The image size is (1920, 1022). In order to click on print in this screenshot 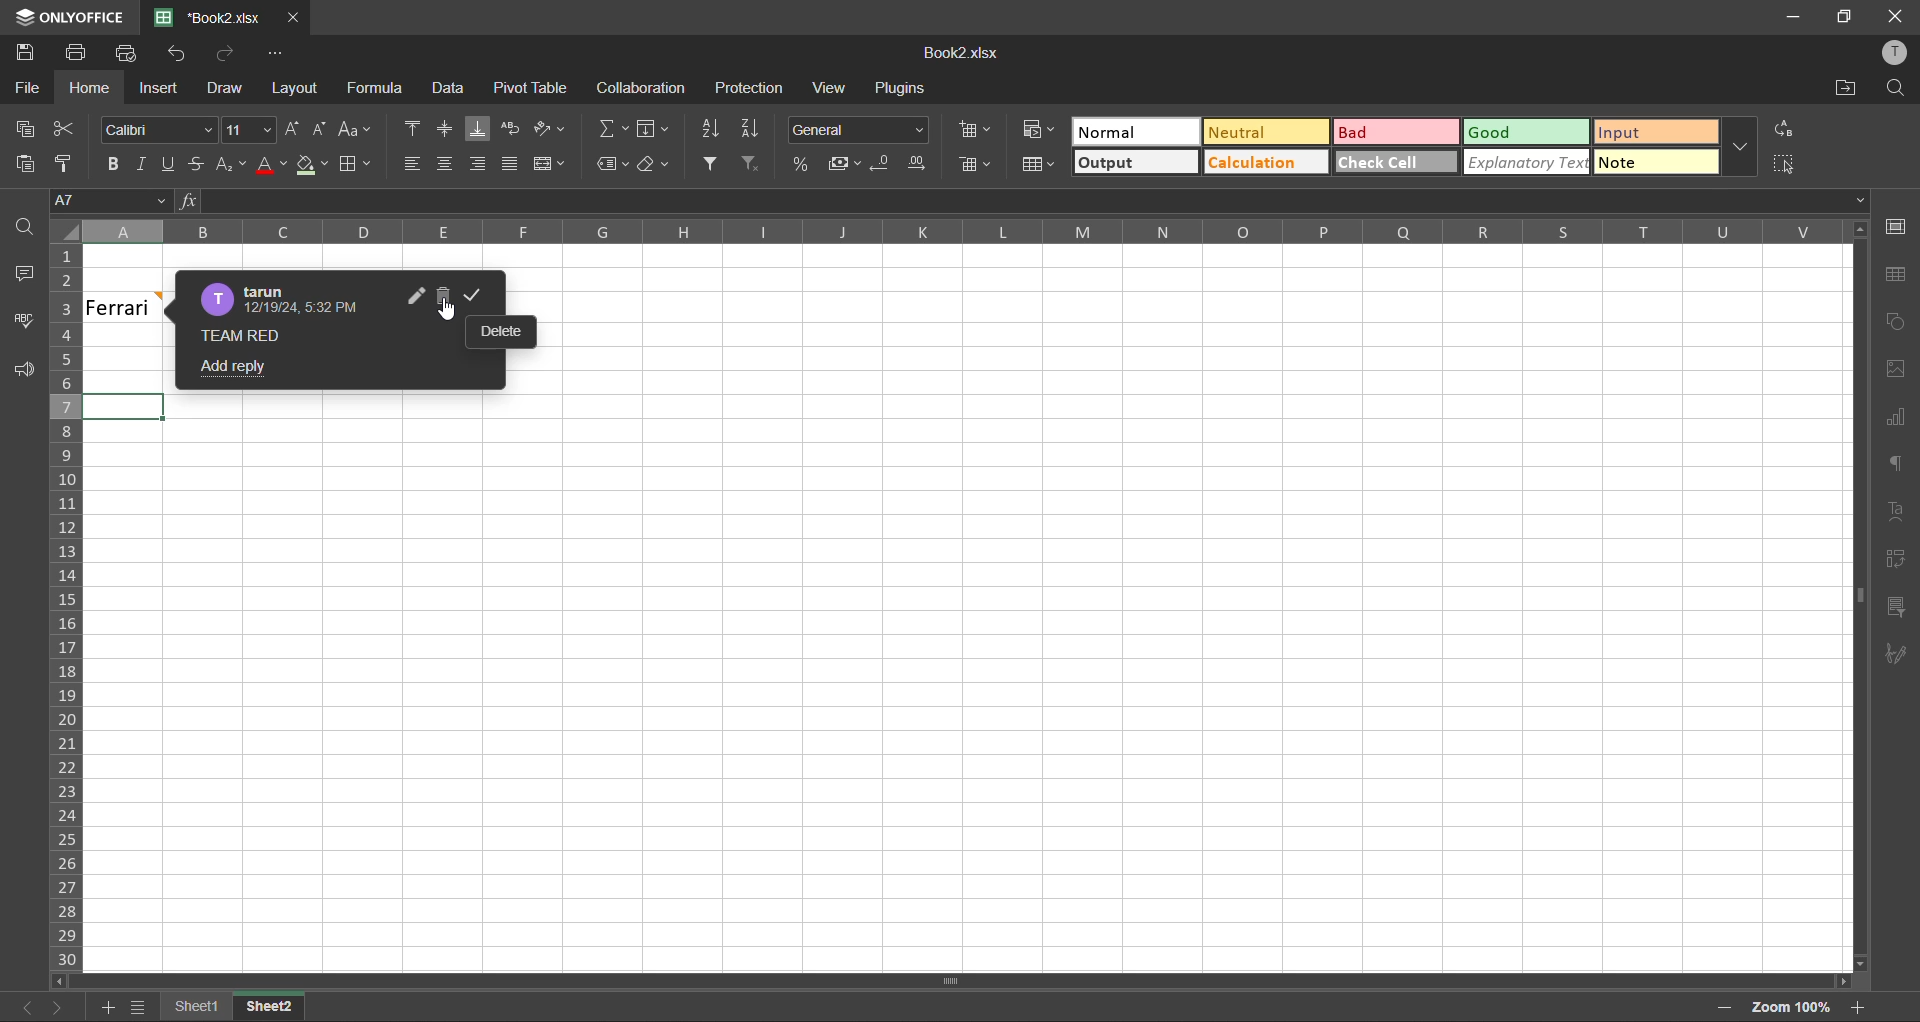, I will do `click(80, 56)`.